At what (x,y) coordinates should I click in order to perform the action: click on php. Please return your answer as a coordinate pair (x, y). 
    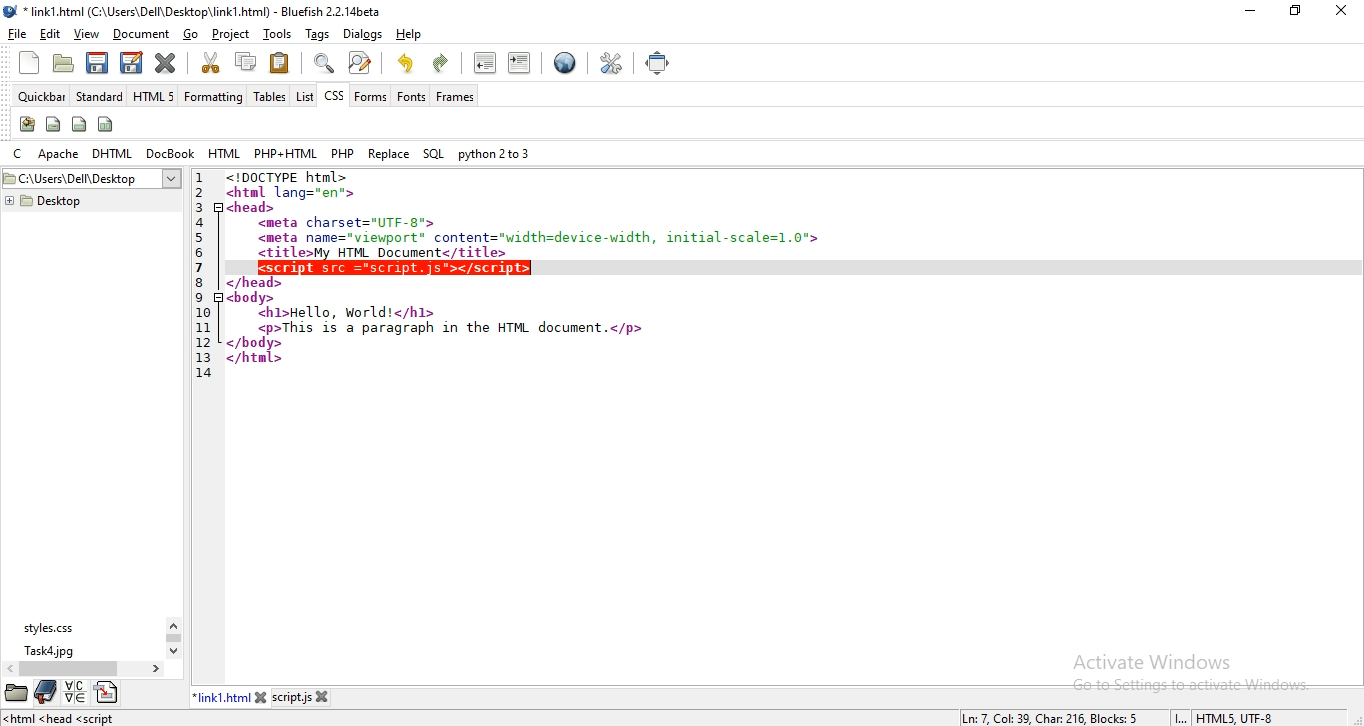
    Looking at the image, I should click on (343, 153).